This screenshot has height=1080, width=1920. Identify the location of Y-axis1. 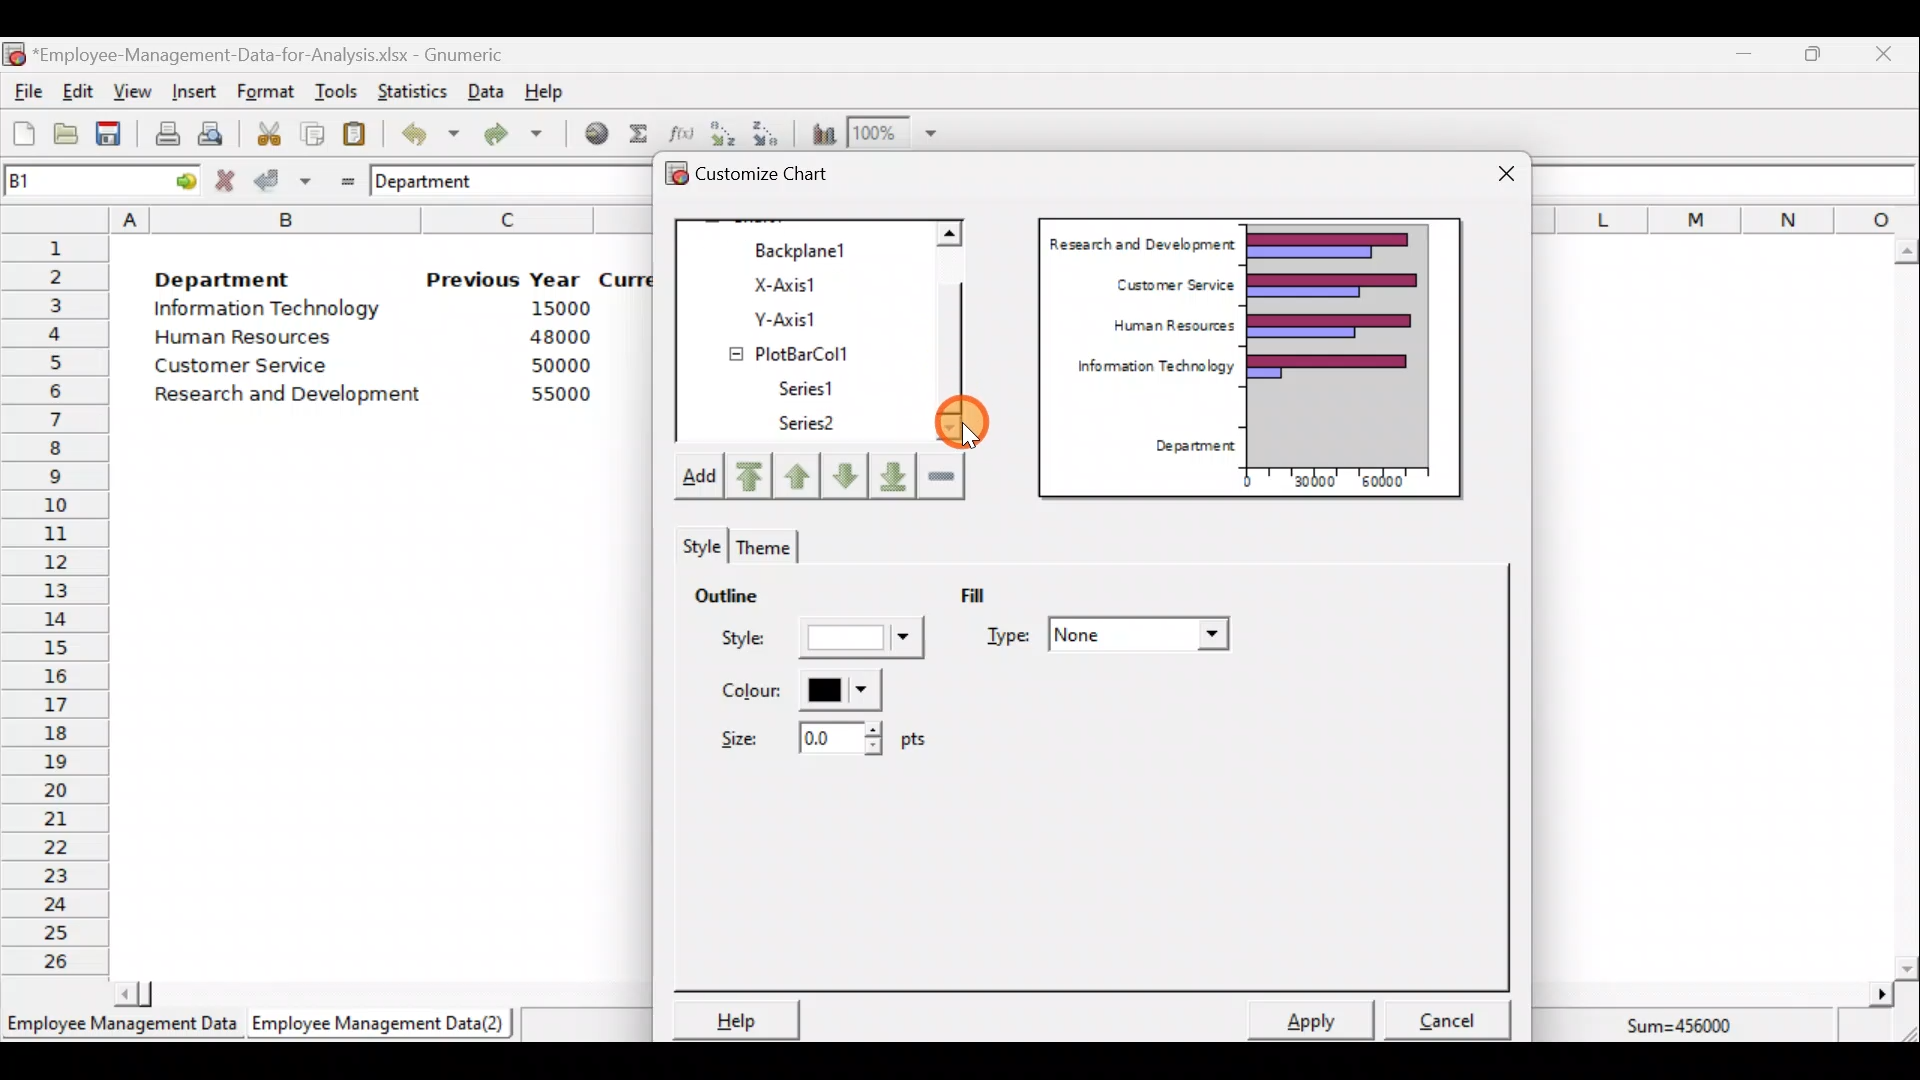
(811, 316).